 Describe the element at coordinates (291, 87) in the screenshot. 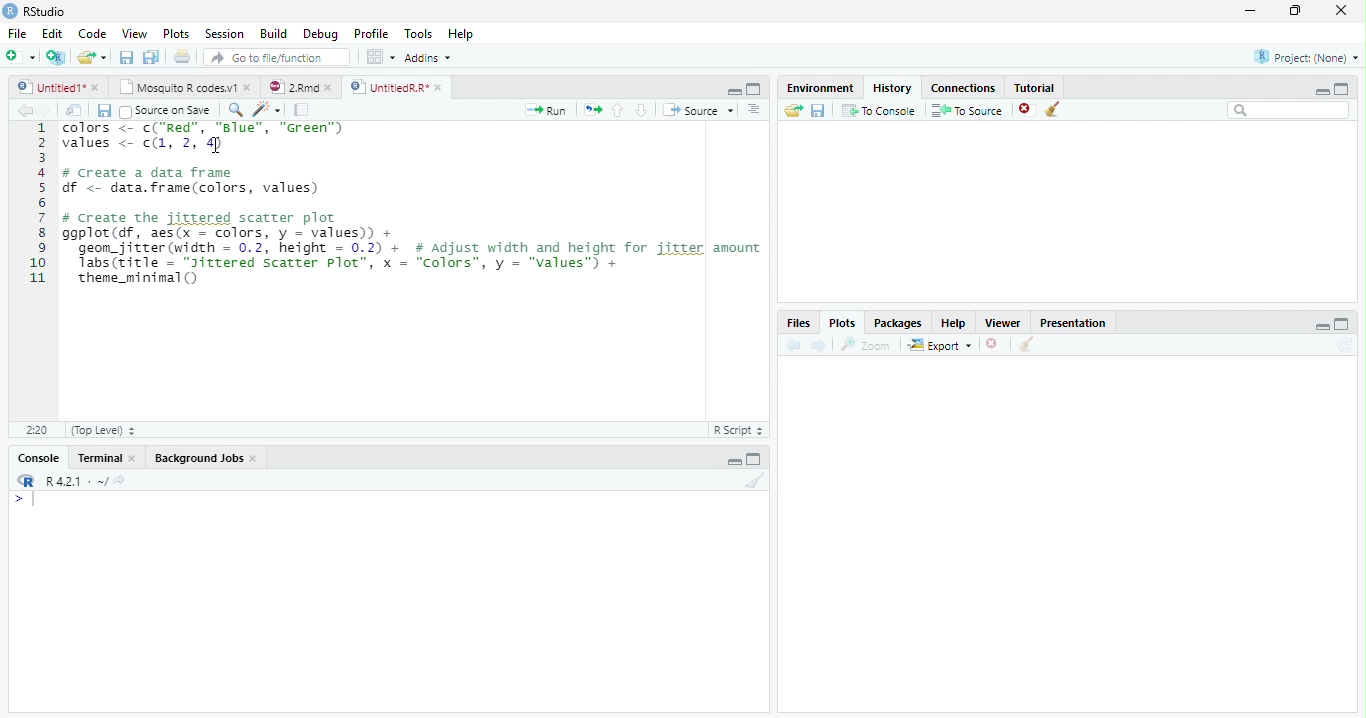

I see `2.Rmd` at that location.